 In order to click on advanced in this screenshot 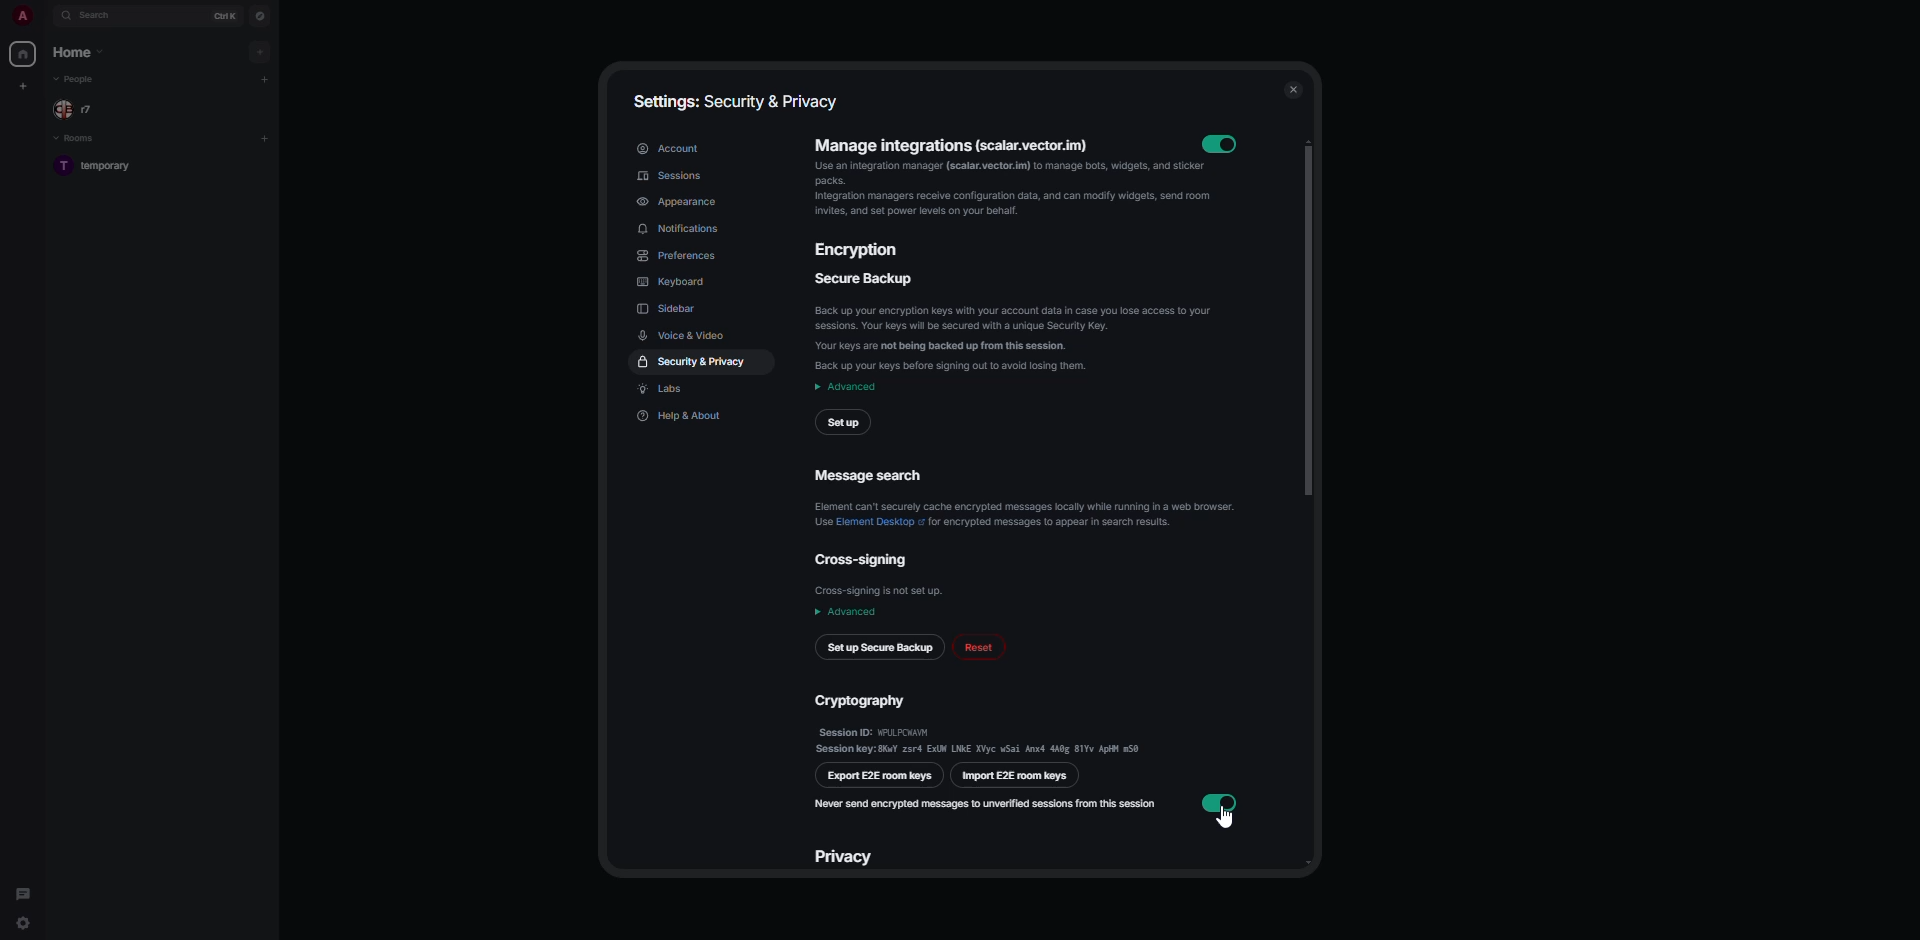, I will do `click(847, 387)`.